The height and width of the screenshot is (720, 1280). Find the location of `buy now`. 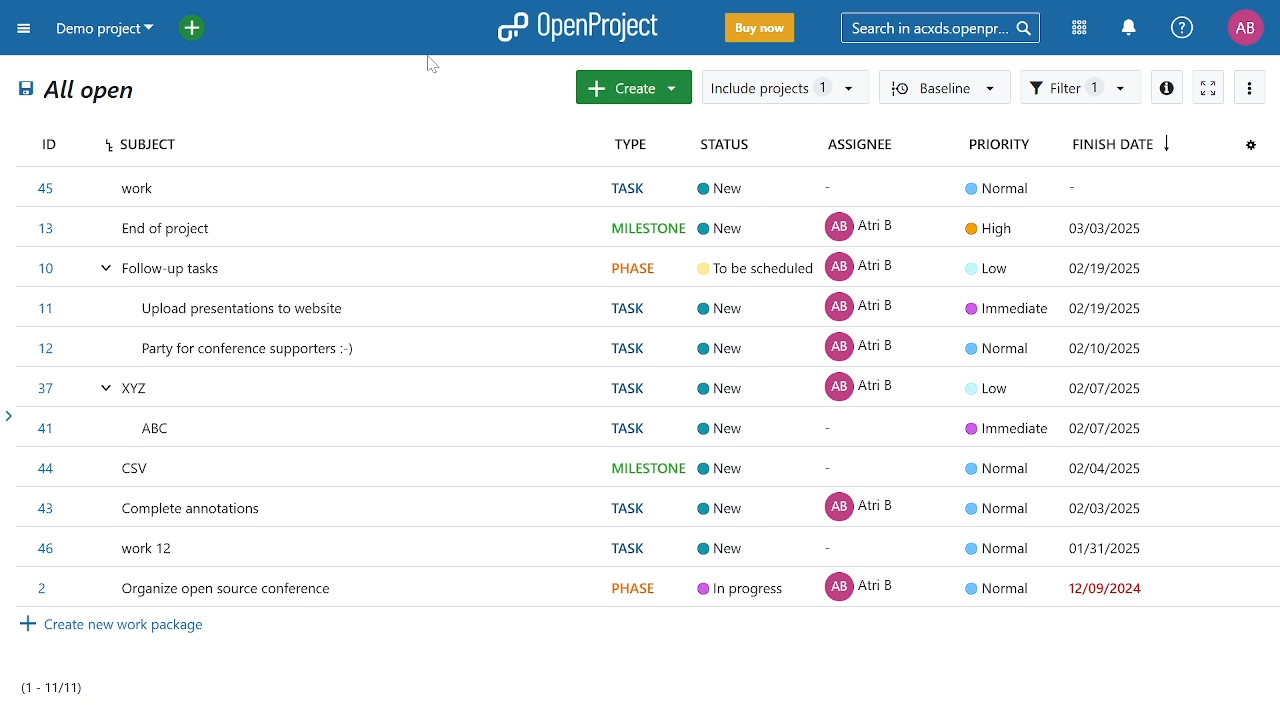

buy now is located at coordinates (758, 29).